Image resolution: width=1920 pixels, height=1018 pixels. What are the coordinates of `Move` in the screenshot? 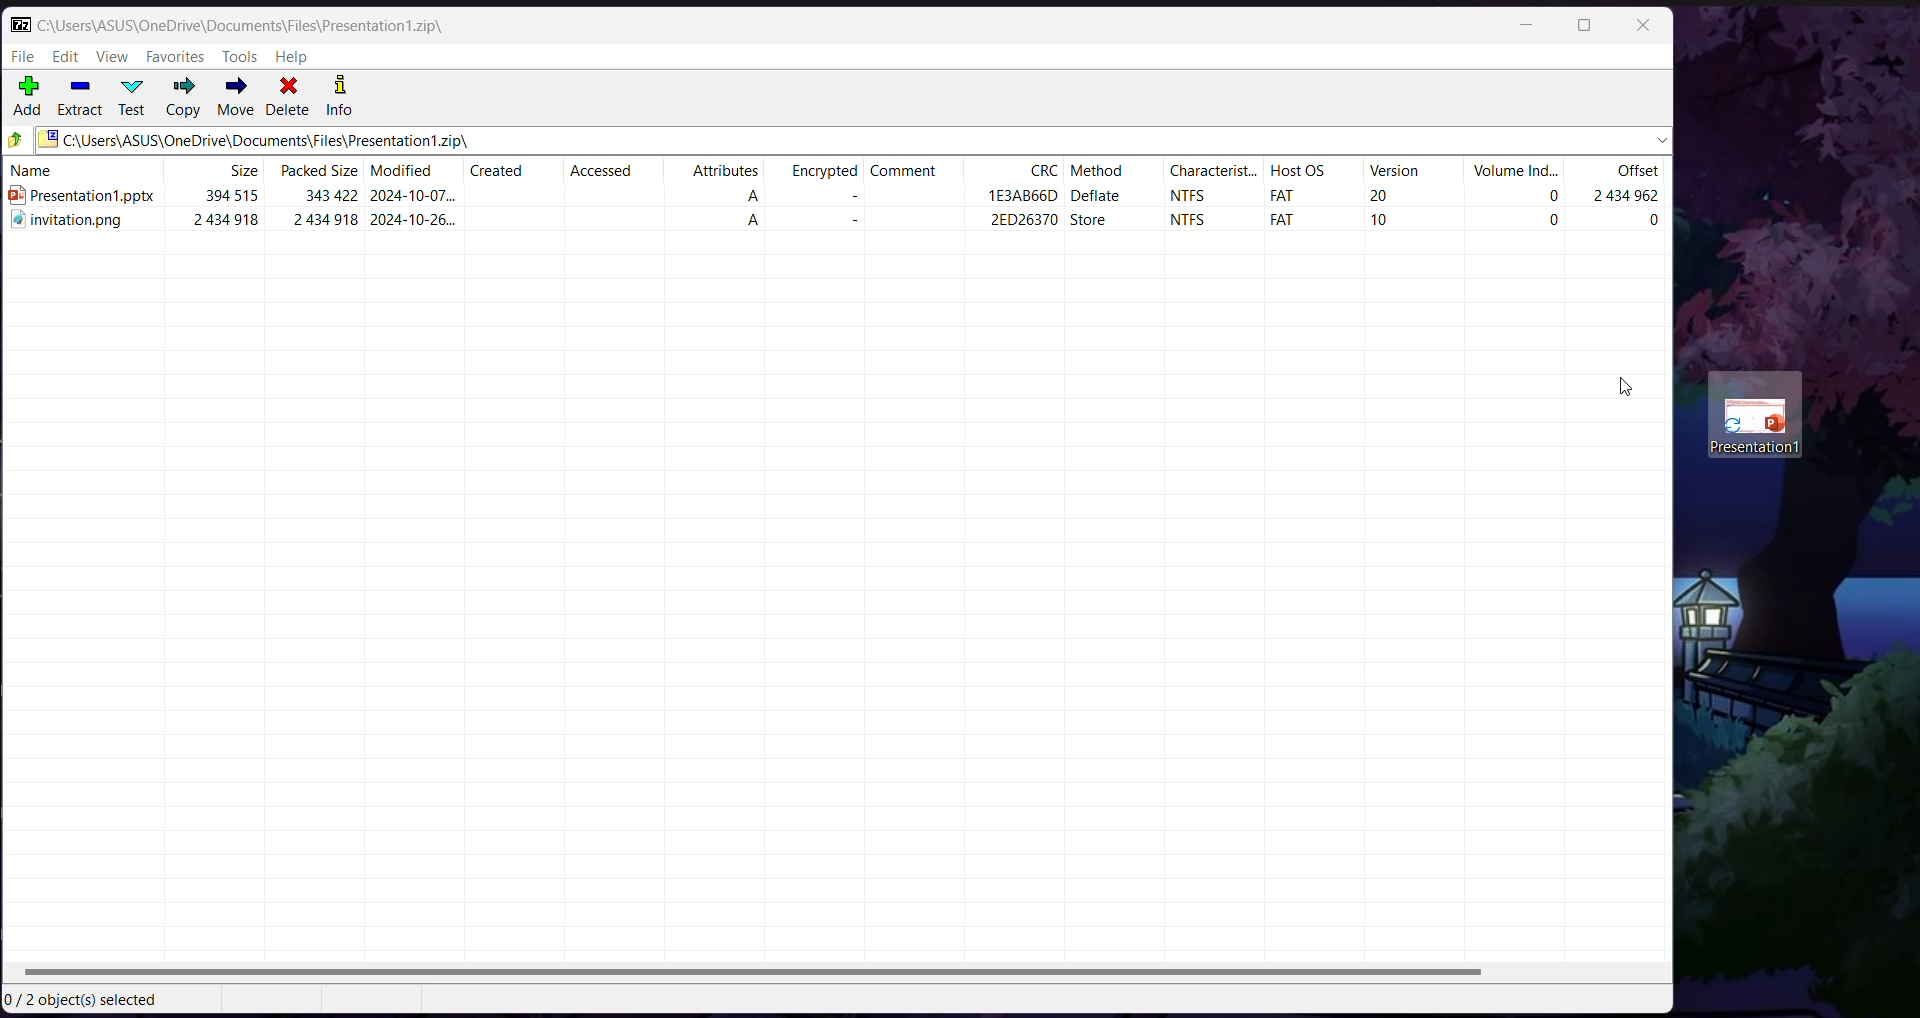 It's located at (236, 97).